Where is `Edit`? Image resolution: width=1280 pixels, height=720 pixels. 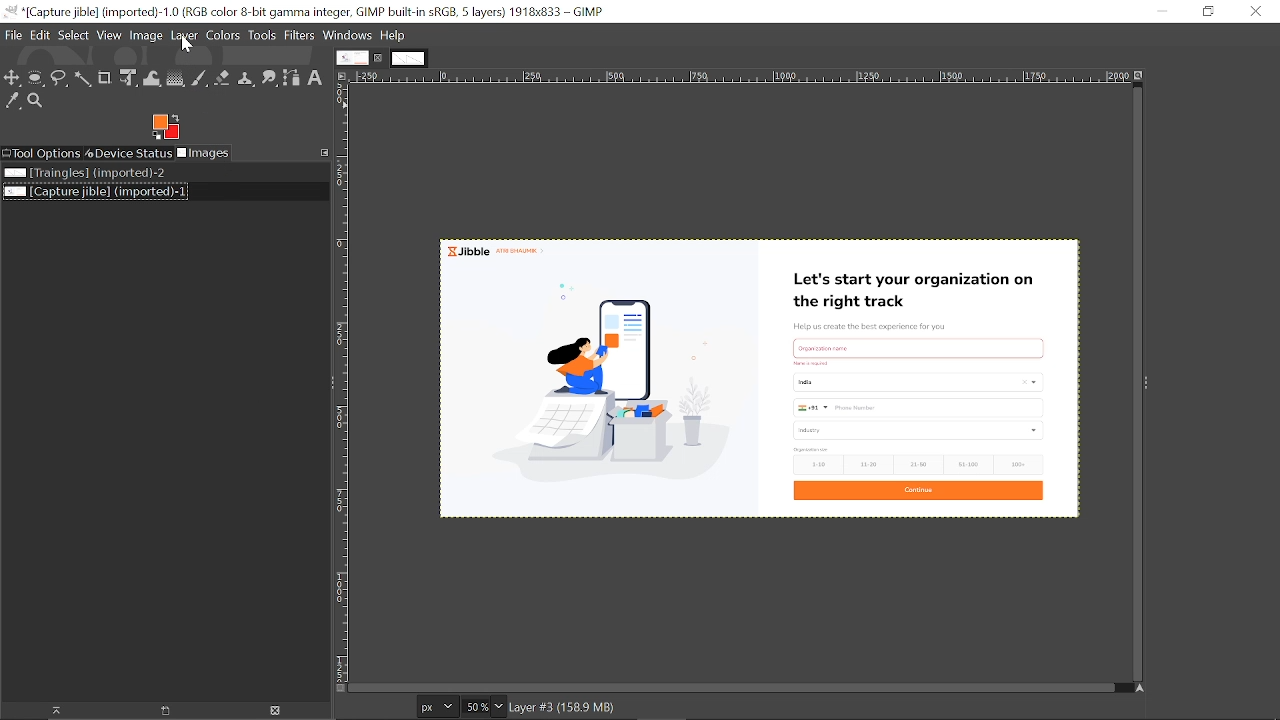
Edit is located at coordinates (38, 35).